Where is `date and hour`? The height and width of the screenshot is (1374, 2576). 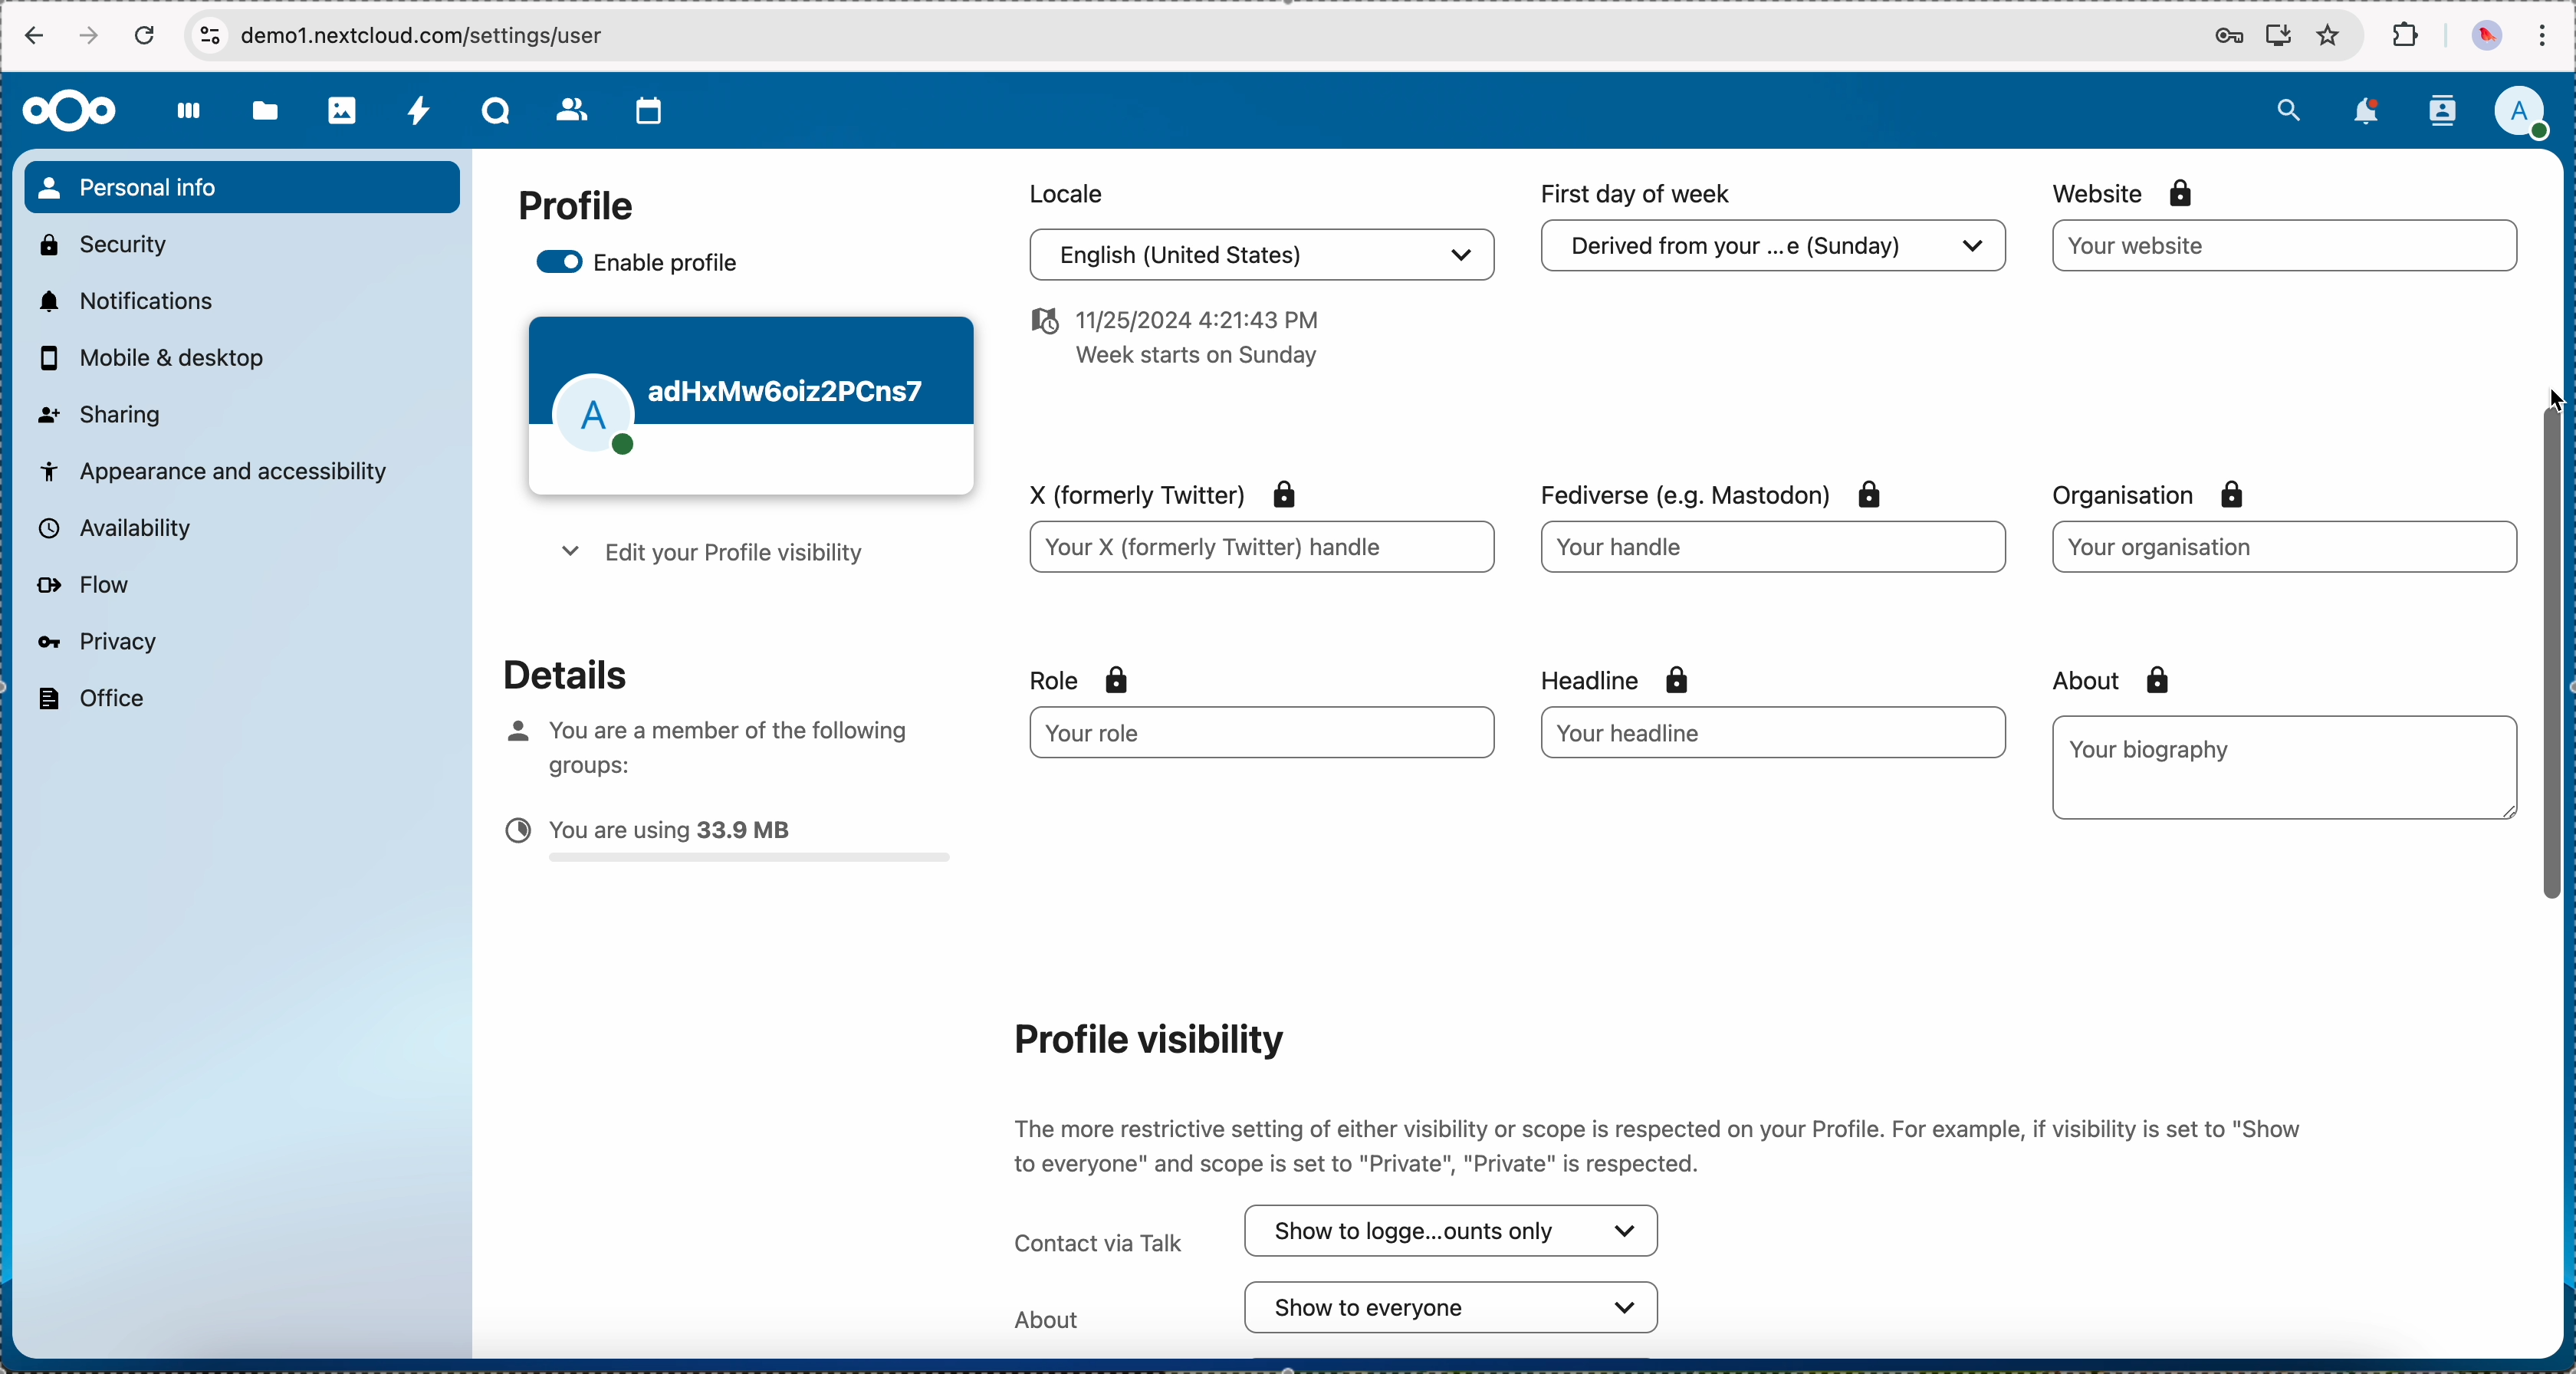 date and hour is located at coordinates (1170, 344).